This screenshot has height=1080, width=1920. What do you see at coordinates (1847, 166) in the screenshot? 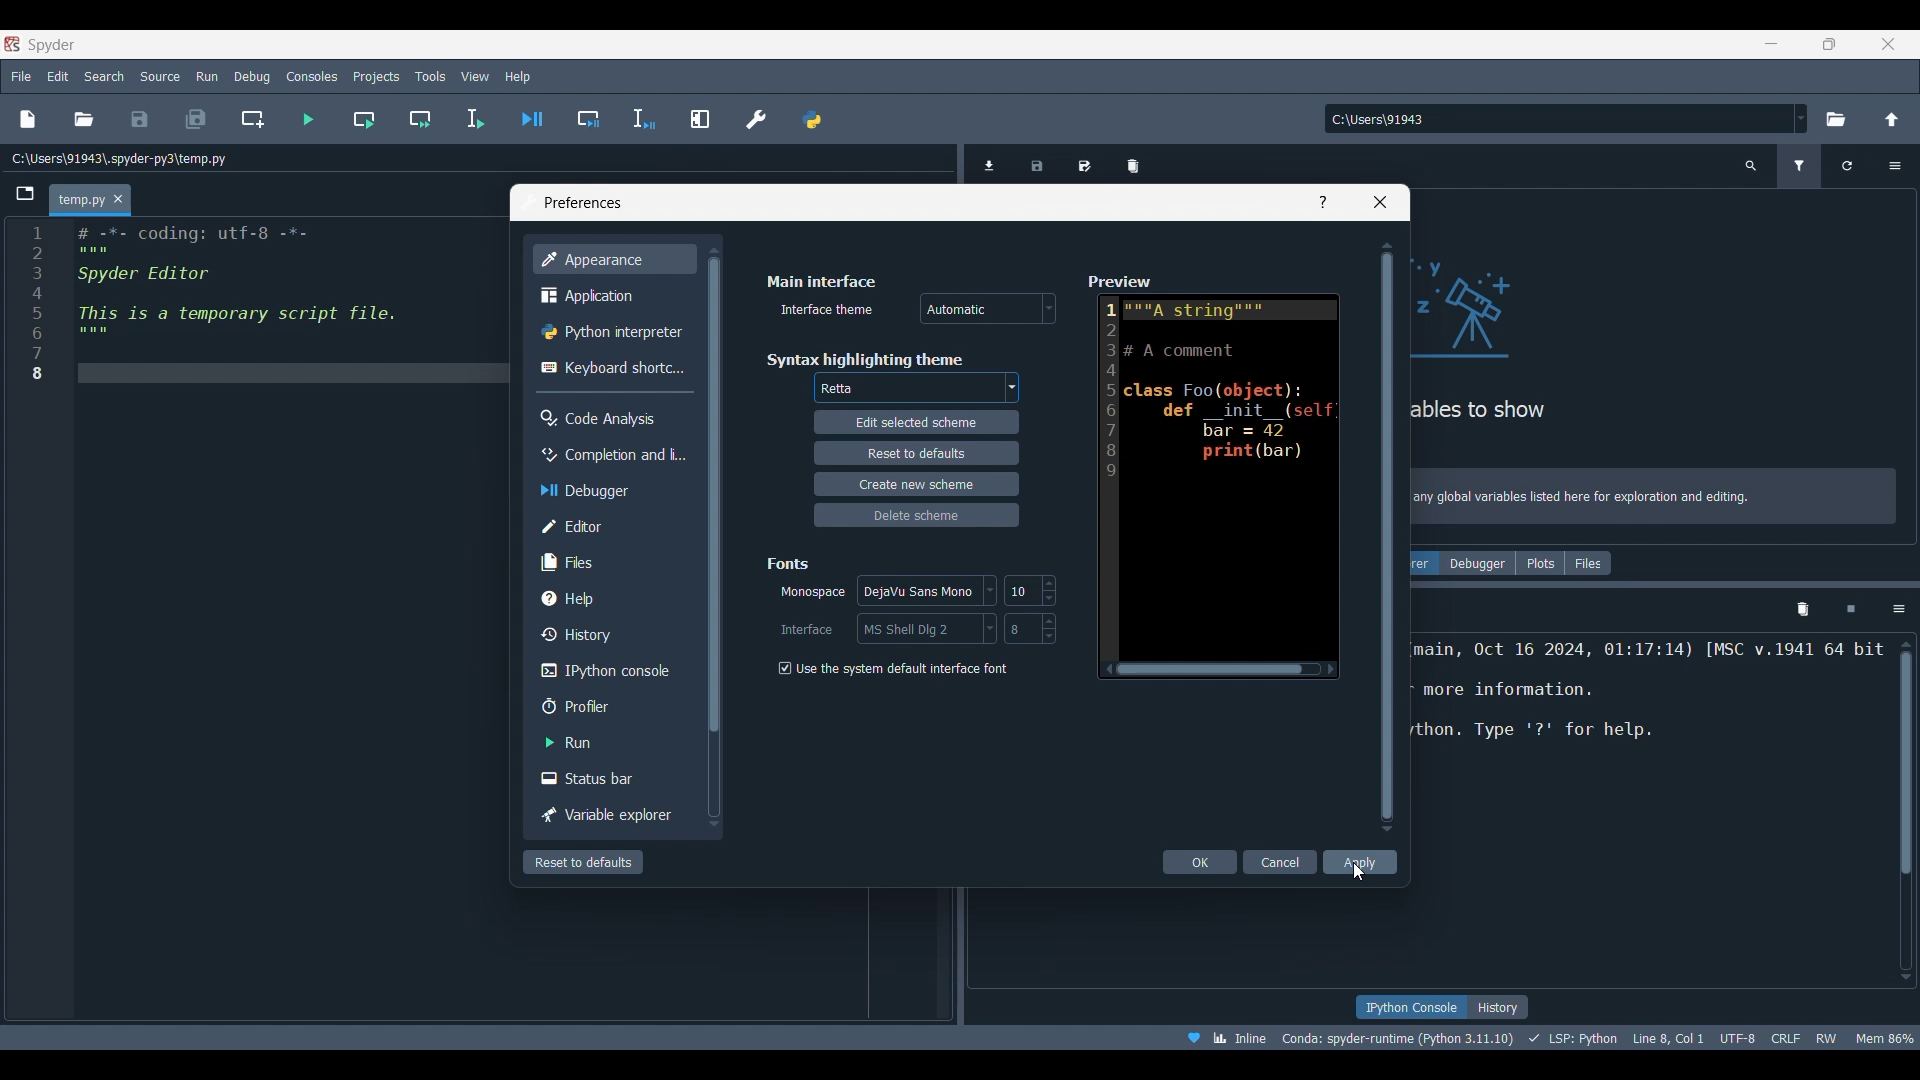
I see `Refresh variables` at bounding box center [1847, 166].